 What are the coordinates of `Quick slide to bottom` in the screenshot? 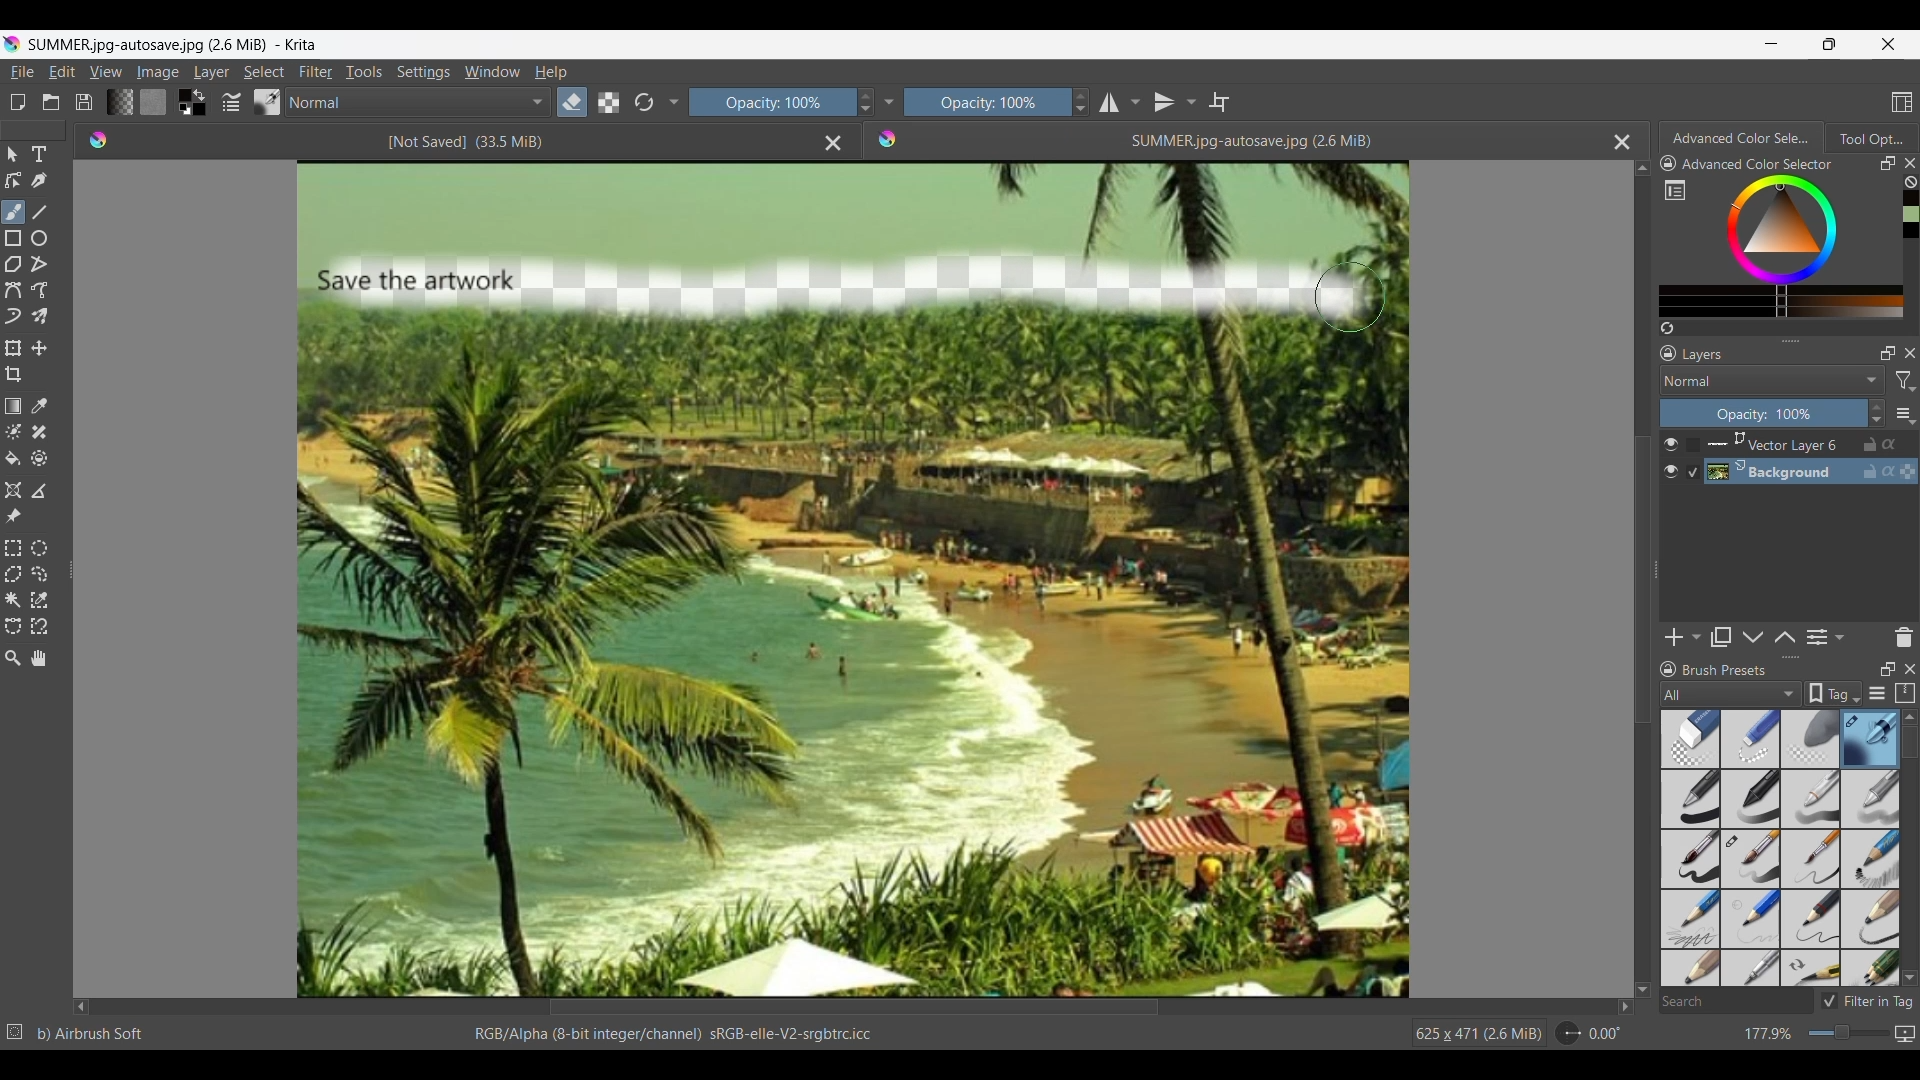 It's located at (1642, 990).